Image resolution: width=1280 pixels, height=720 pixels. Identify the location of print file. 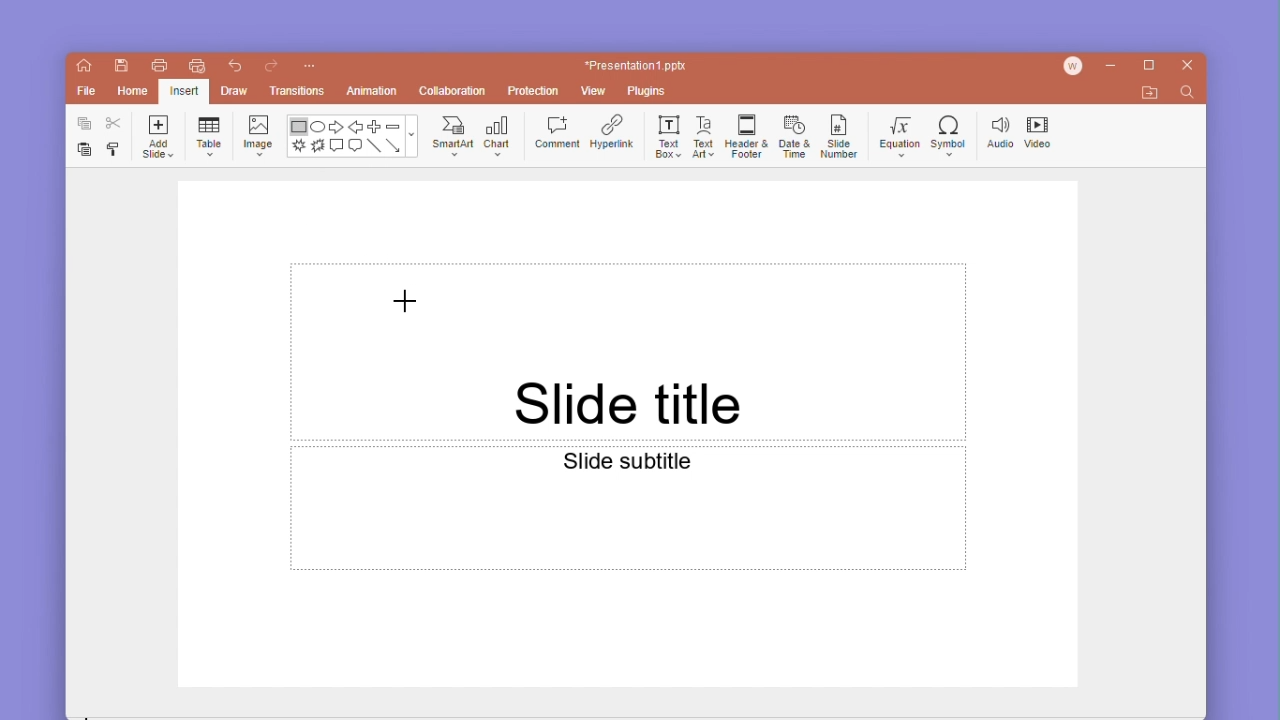
(155, 65).